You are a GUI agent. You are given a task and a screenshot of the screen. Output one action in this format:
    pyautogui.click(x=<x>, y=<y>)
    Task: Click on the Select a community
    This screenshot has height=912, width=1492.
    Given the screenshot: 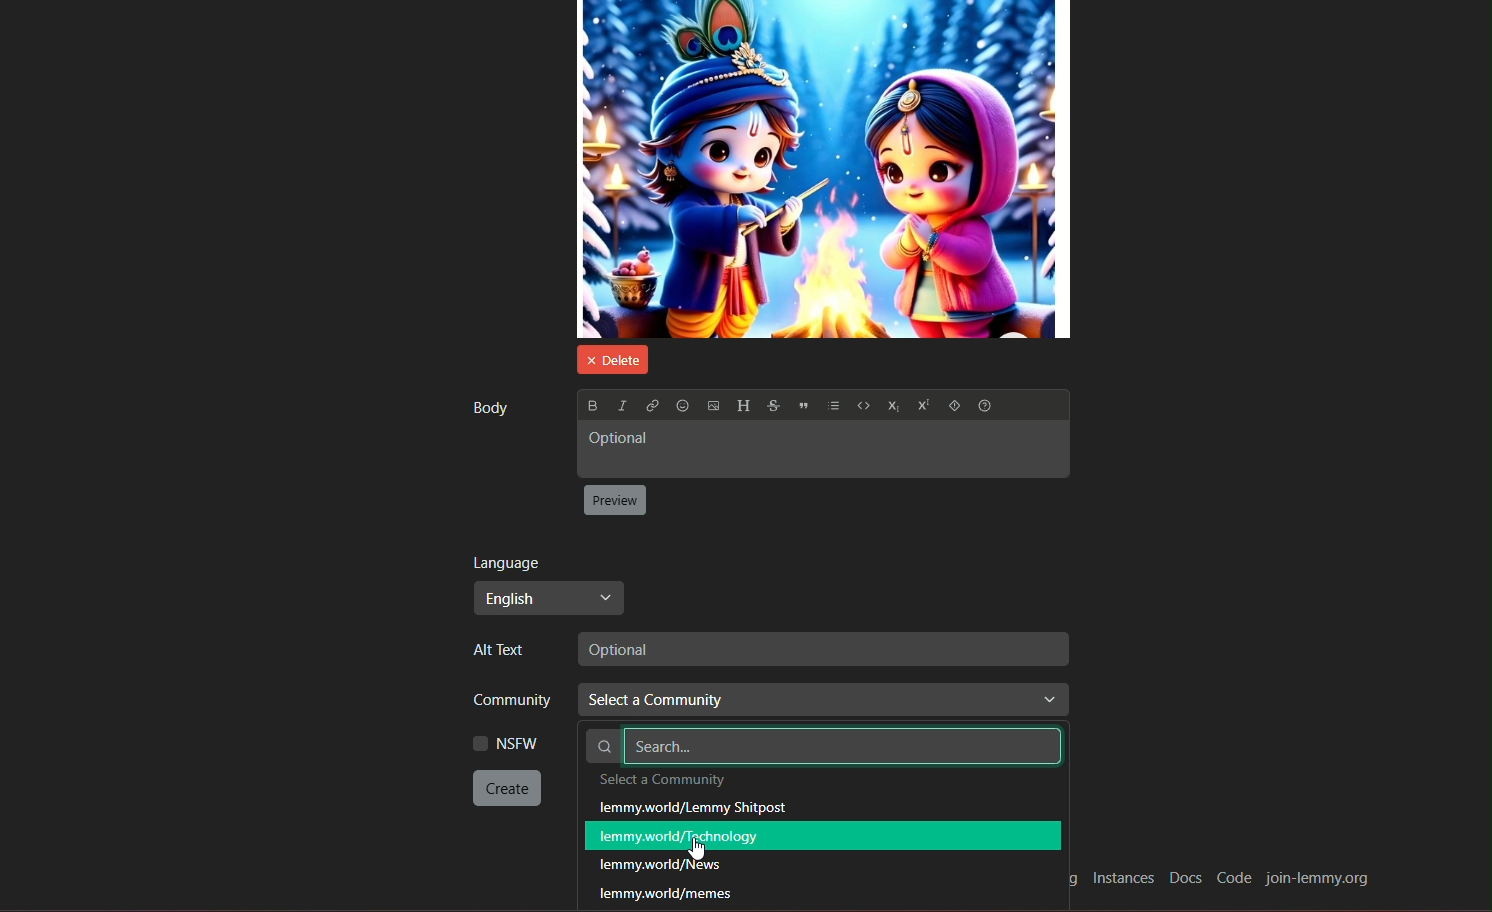 What is the action you would take?
    pyautogui.click(x=700, y=782)
    